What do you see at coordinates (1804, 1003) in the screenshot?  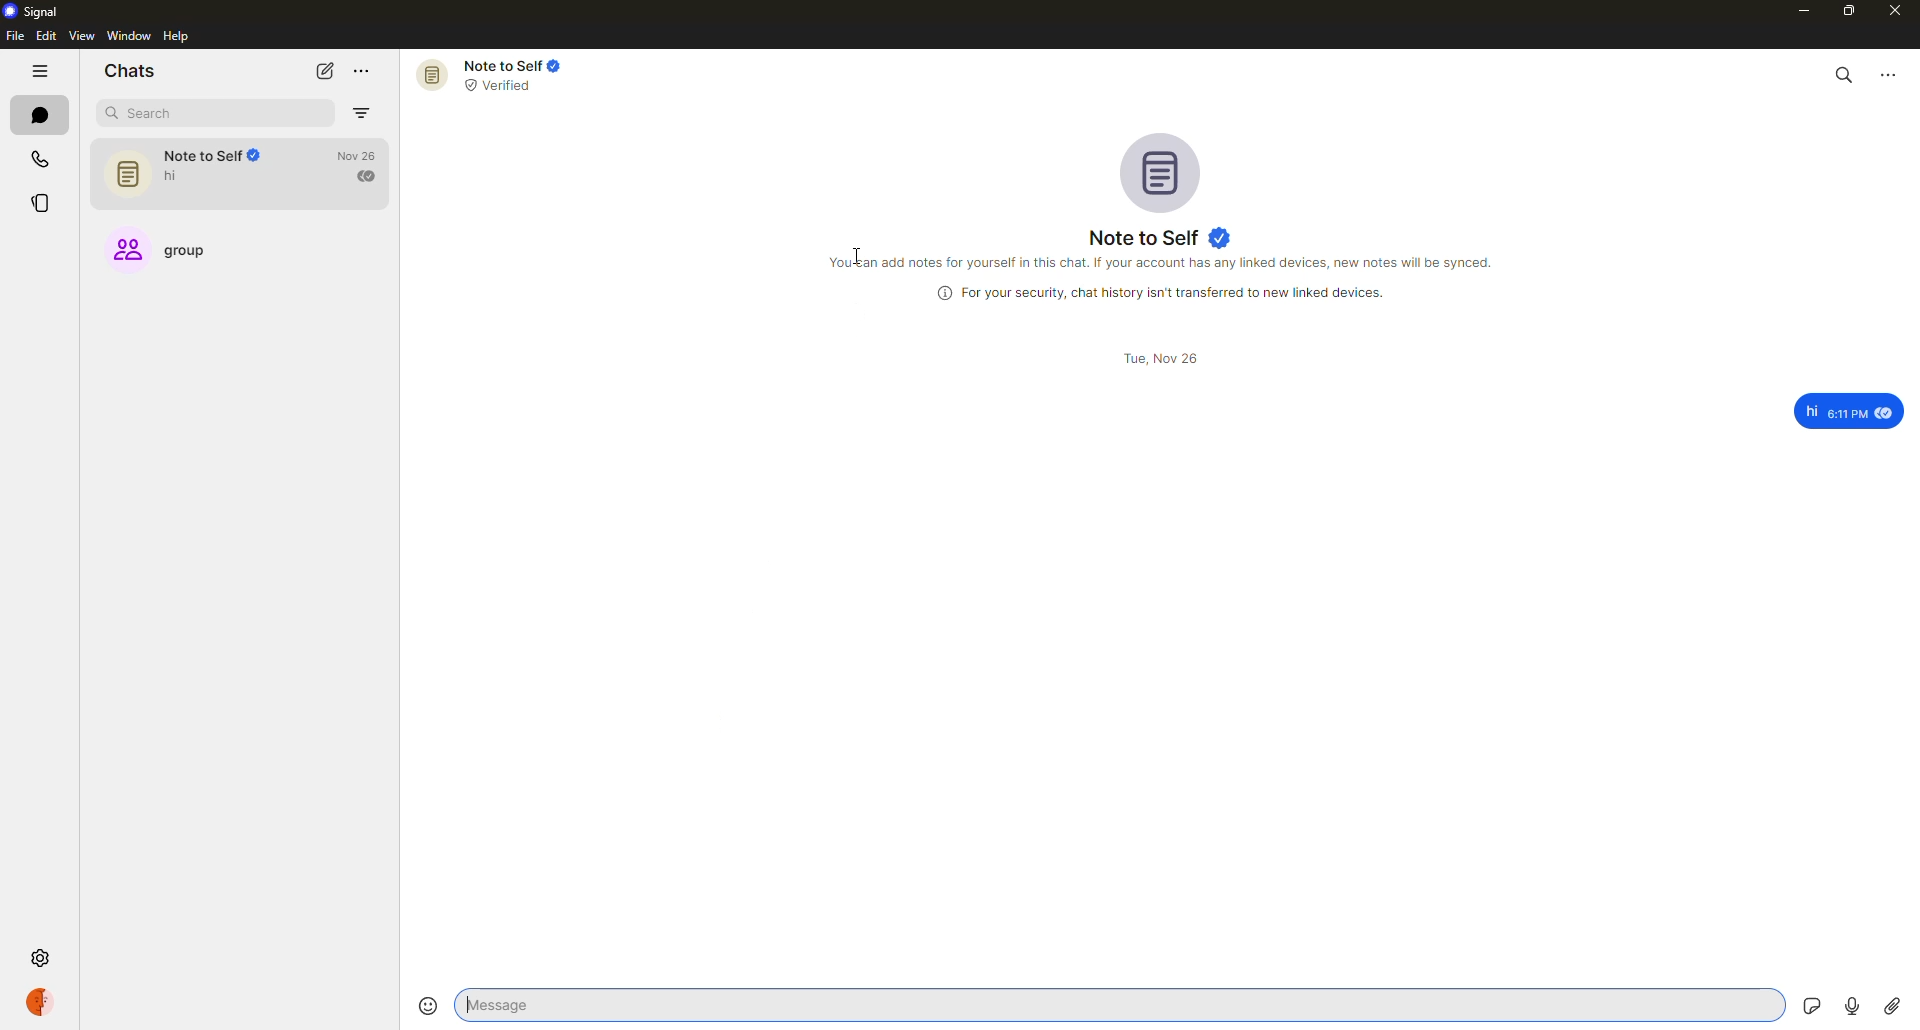 I see `stickers` at bounding box center [1804, 1003].